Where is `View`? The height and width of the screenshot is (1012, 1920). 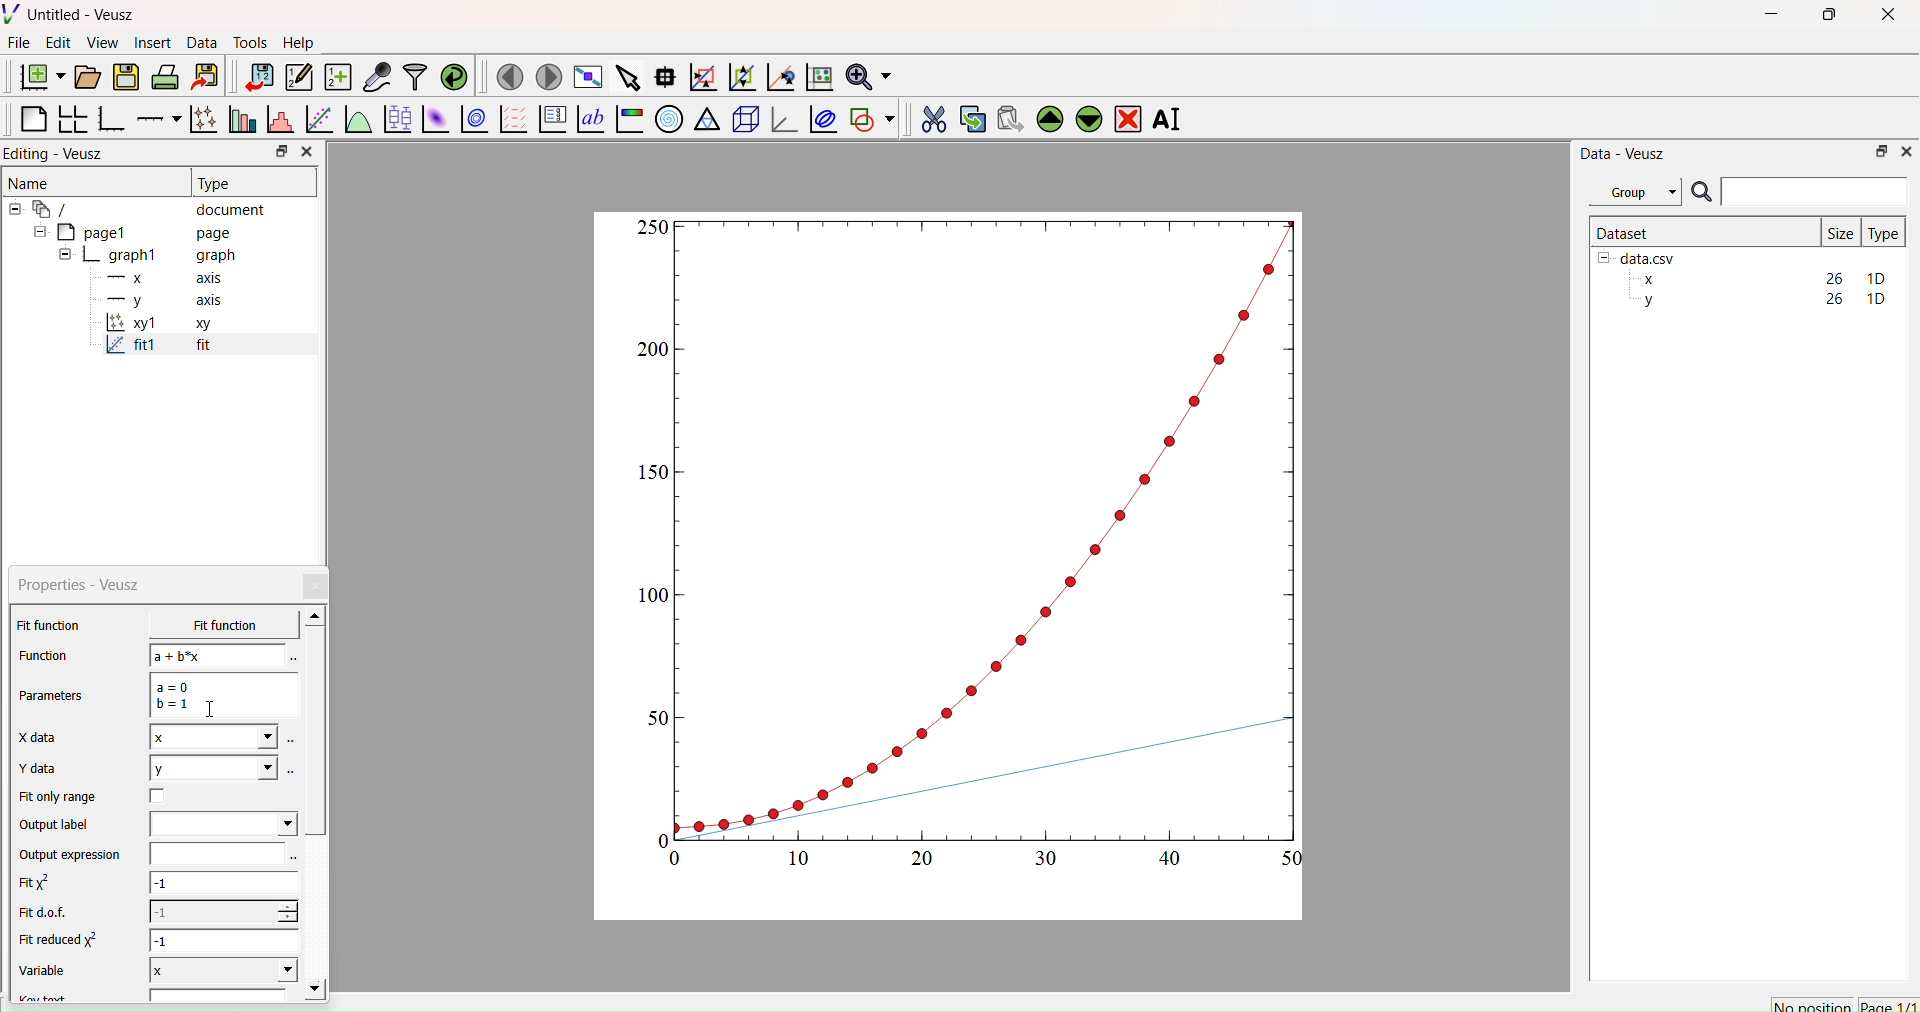
View is located at coordinates (101, 41).